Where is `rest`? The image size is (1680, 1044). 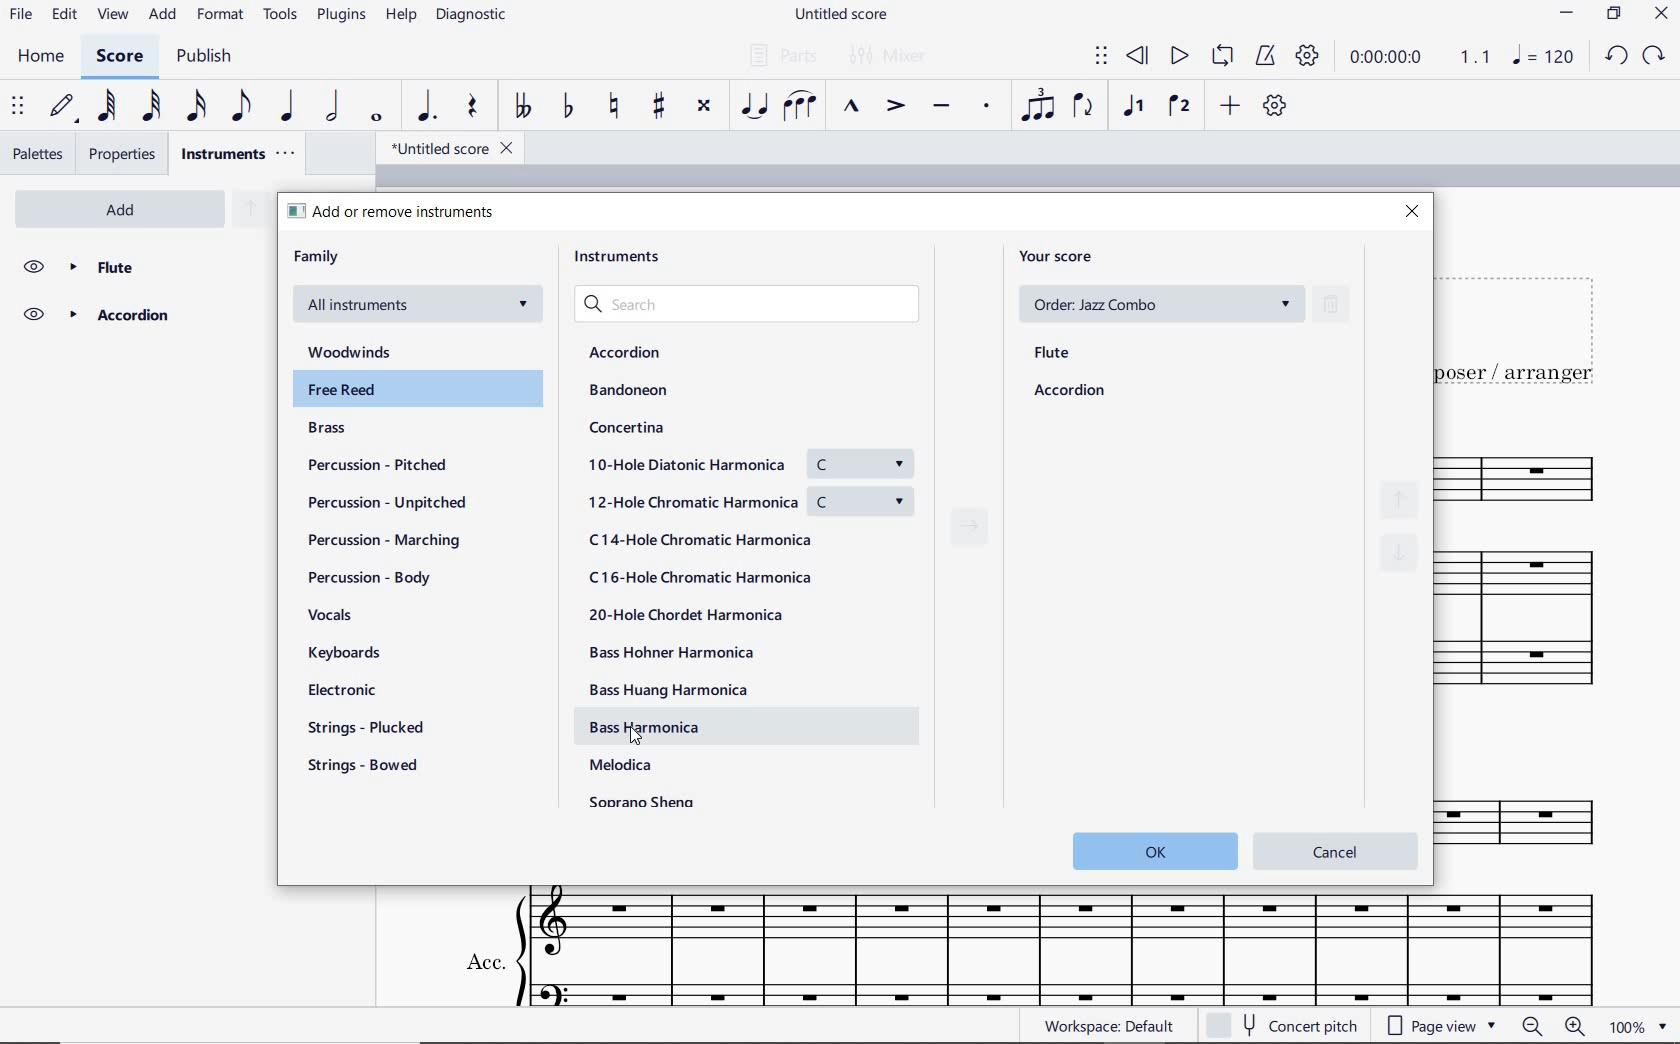
rest is located at coordinates (471, 107).